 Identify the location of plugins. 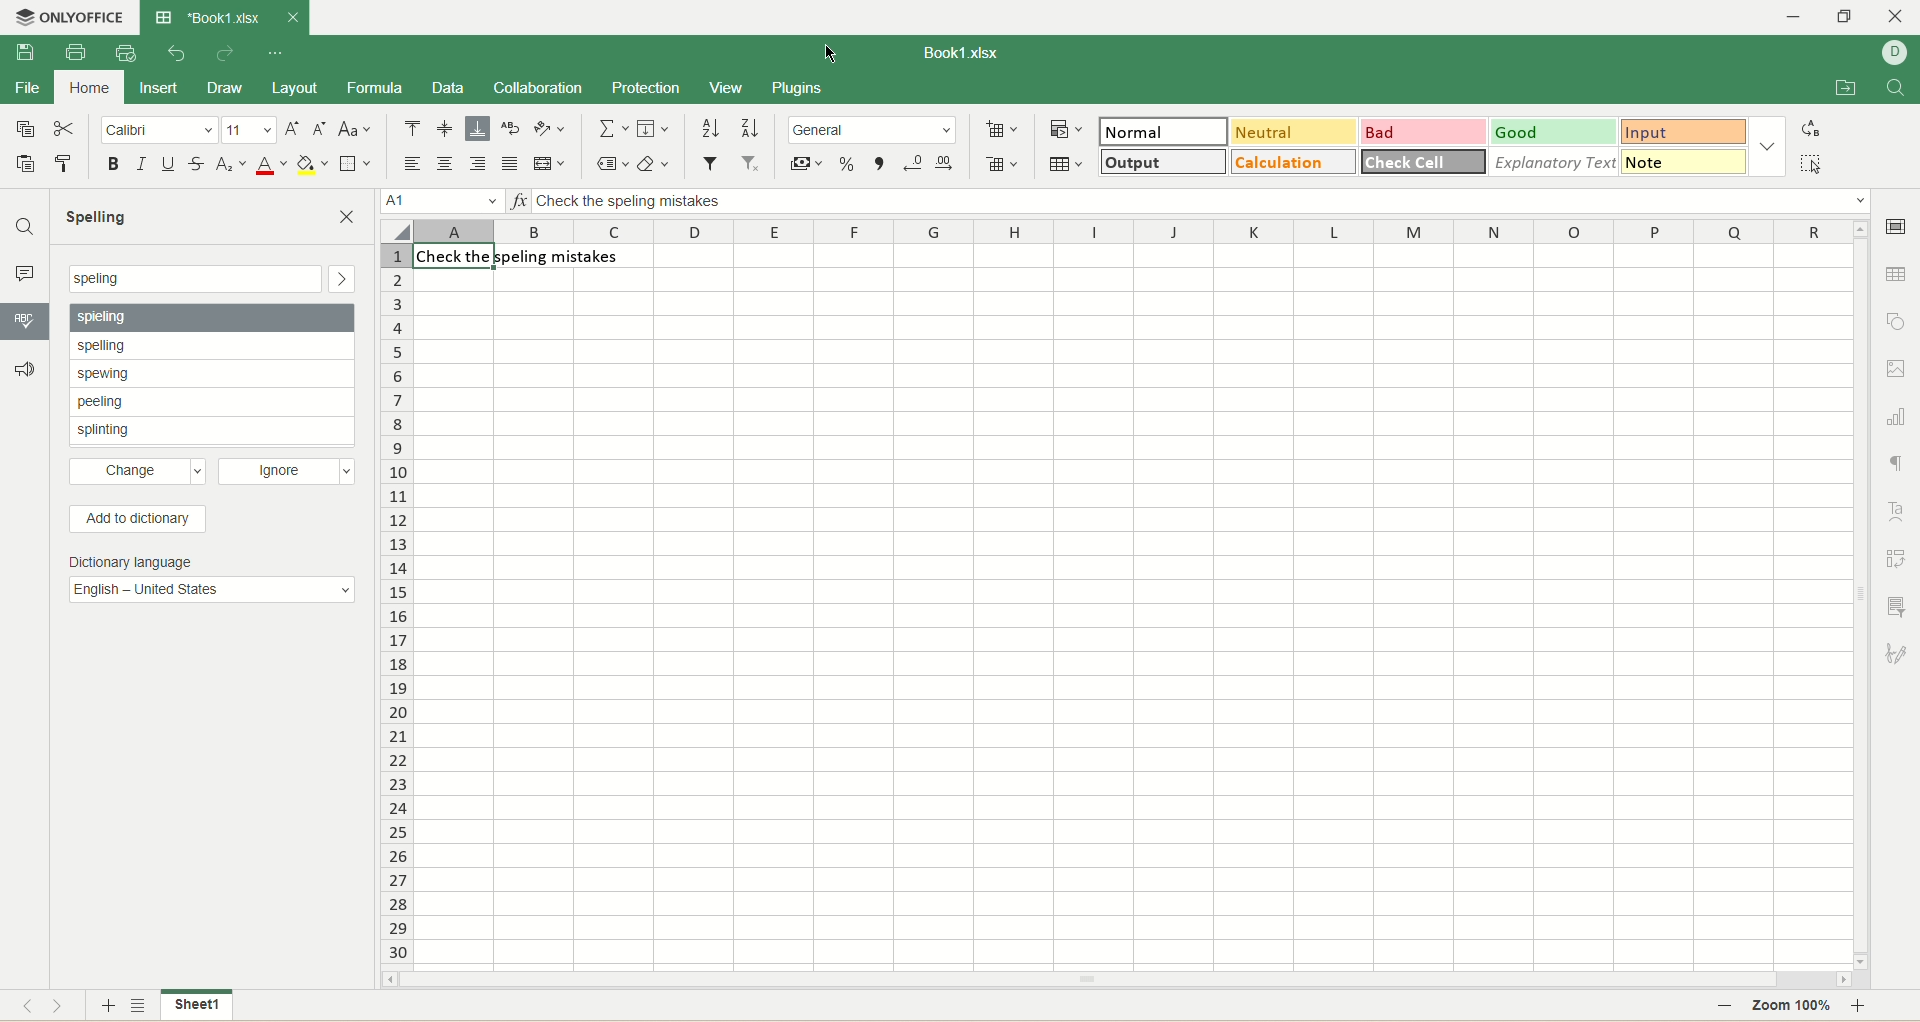
(801, 87).